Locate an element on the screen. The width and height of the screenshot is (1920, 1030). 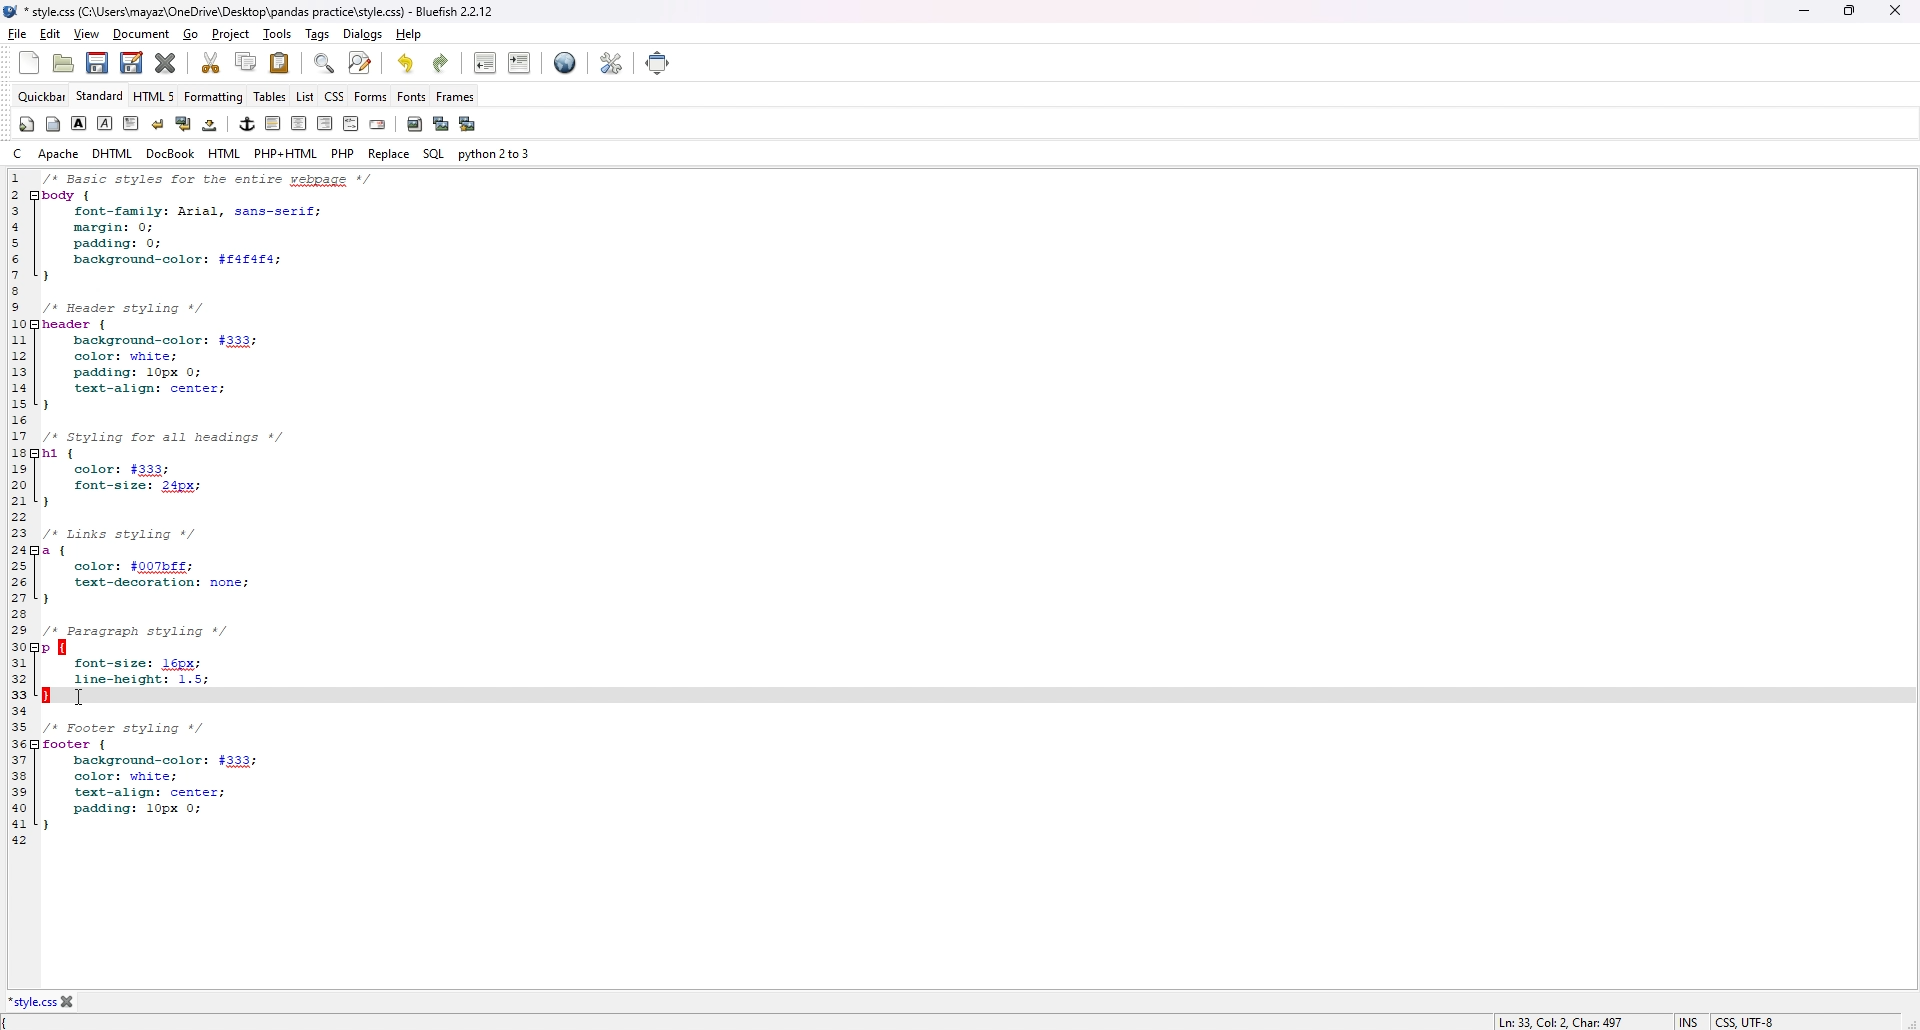
*style.css (C:\Users\mayaz\OneDrive\Desktop\pandas practice\style.css) - Bluefish 2.2.12 is located at coordinates (264, 10).